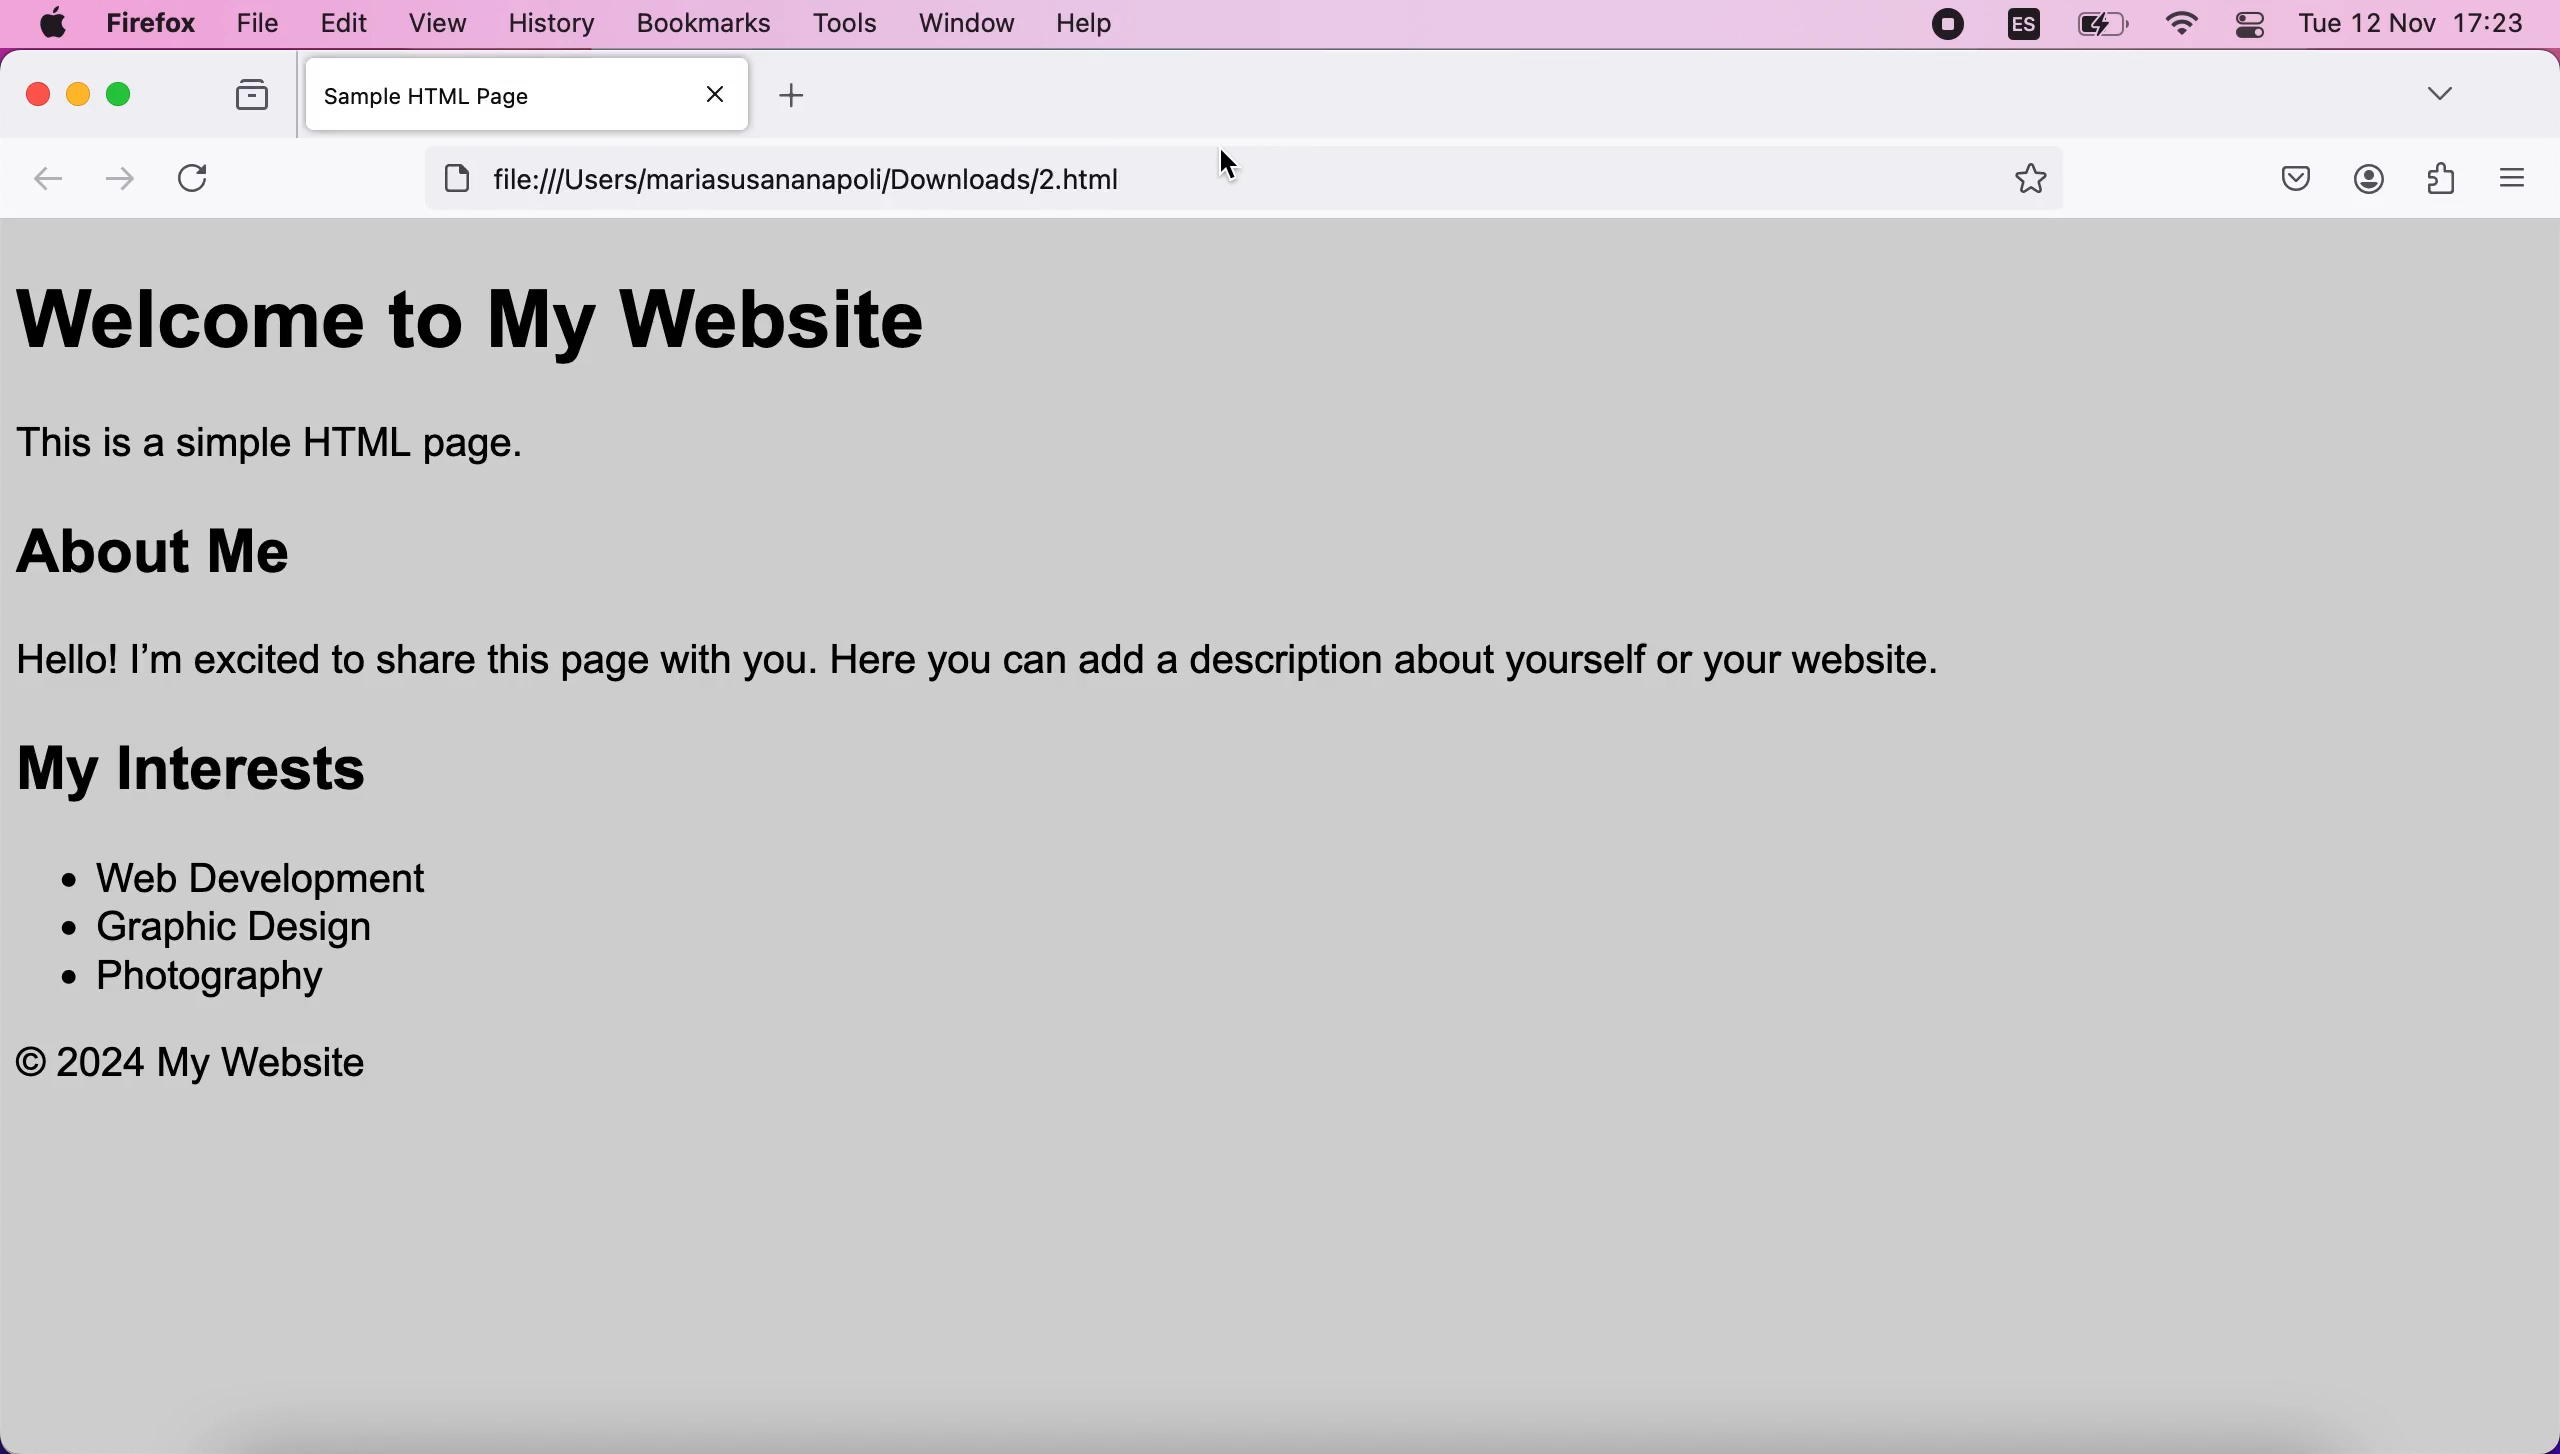 Image resolution: width=2560 pixels, height=1454 pixels. Describe the element at coordinates (76, 100) in the screenshot. I see `minimize` at that location.